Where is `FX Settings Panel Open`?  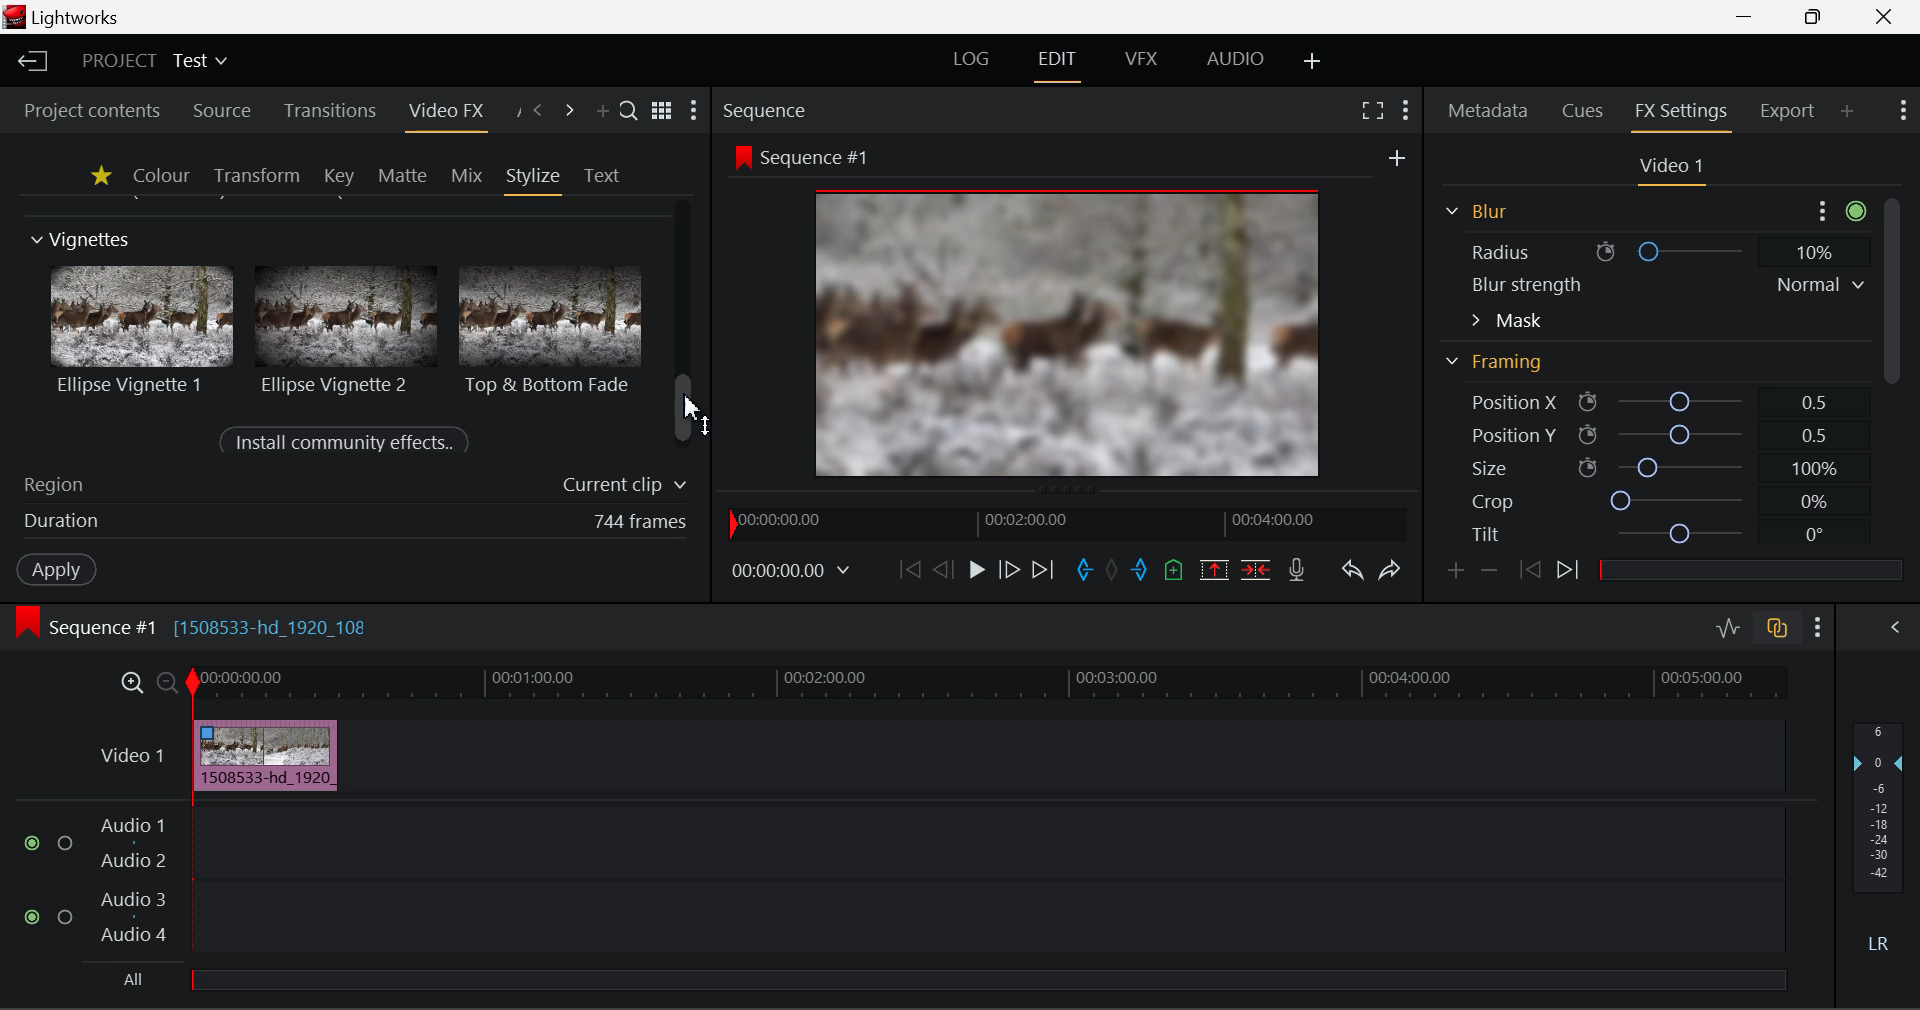 FX Settings Panel Open is located at coordinates (1678, 114).